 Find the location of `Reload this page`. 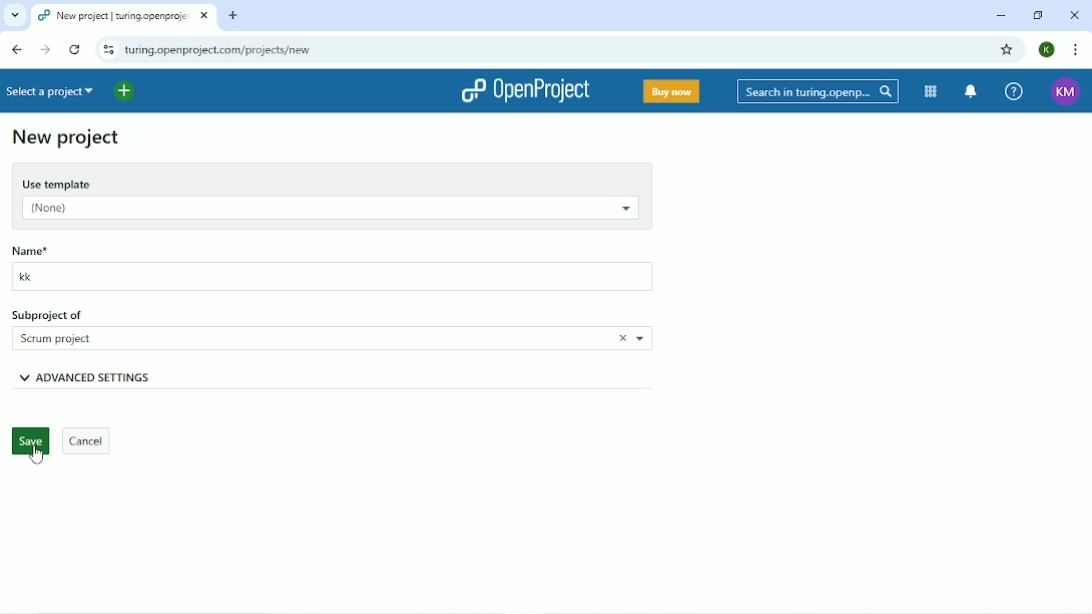

Reload this page is located at coordinates (74, 49).